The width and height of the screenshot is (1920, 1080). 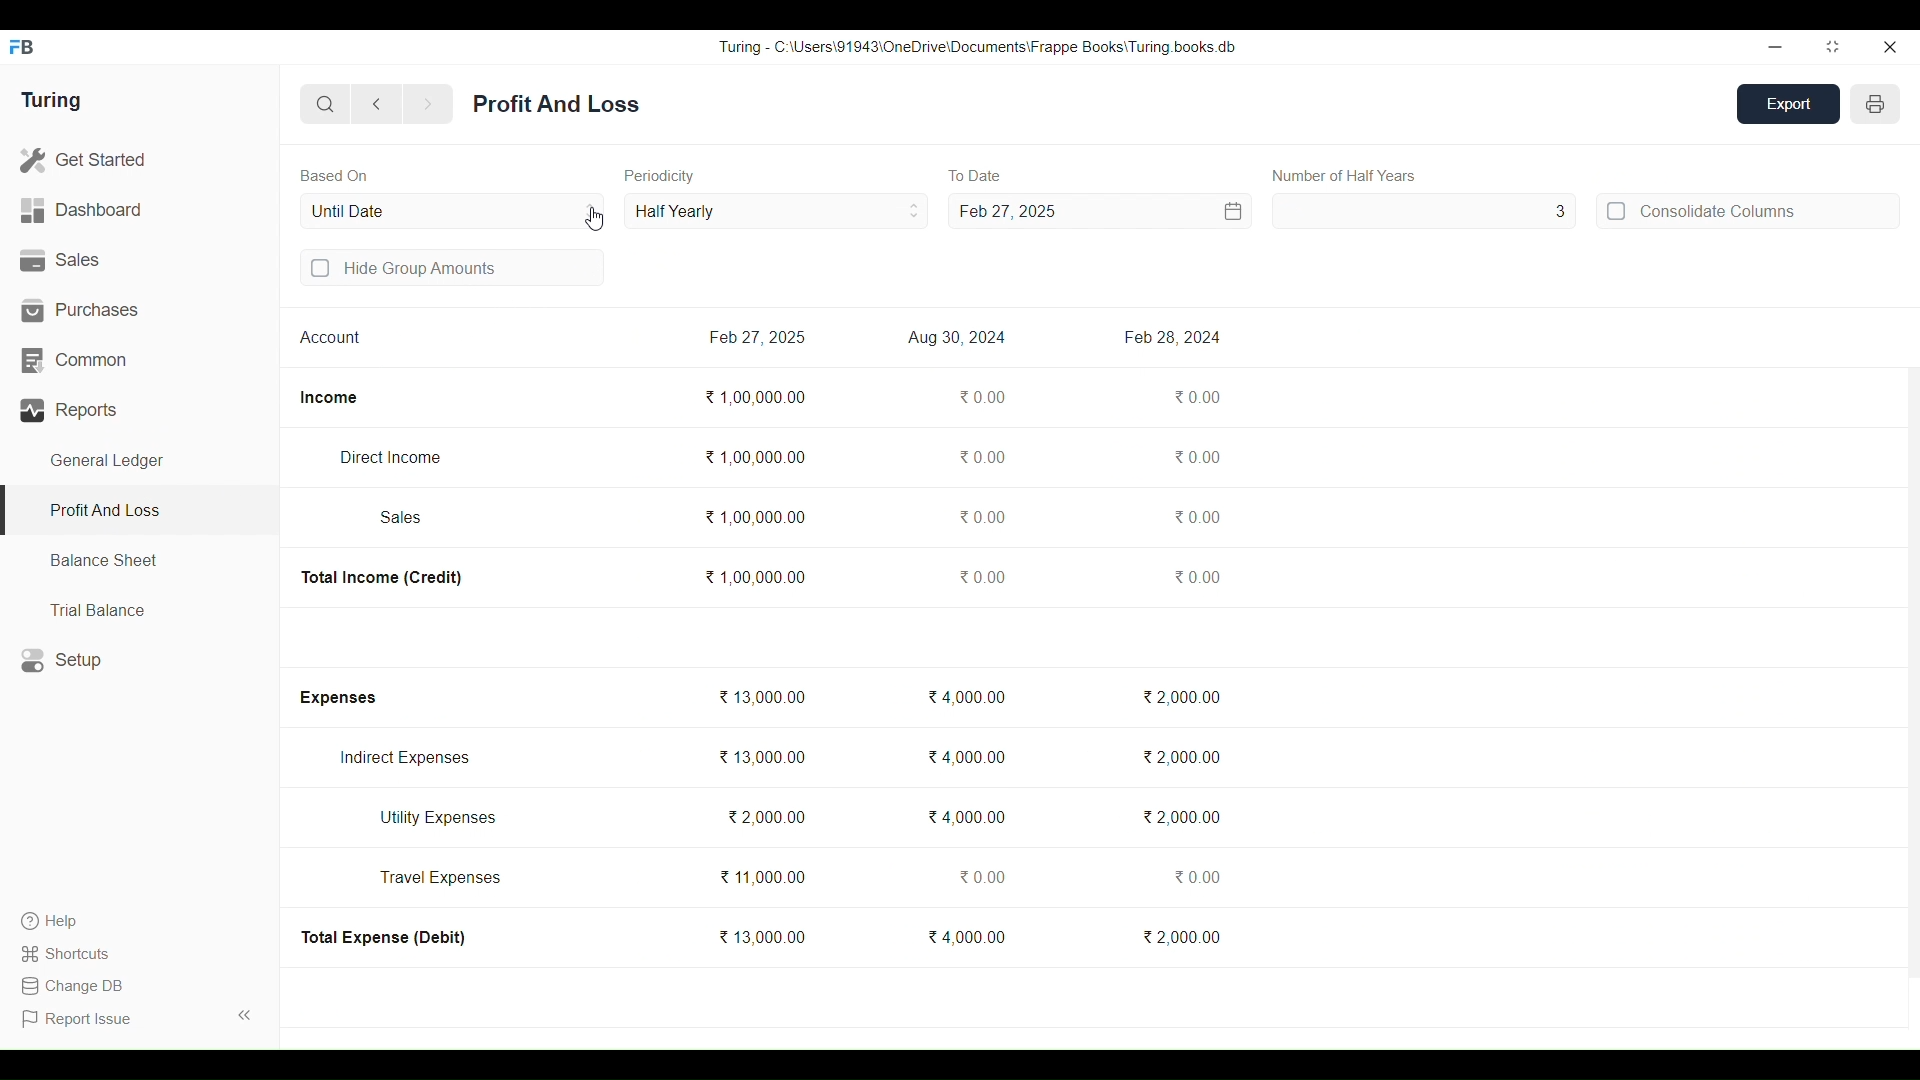 What do you see at coordinates (1198, 396) in the screenshot?
I see `0.00` at bounding box center [1198, 396].